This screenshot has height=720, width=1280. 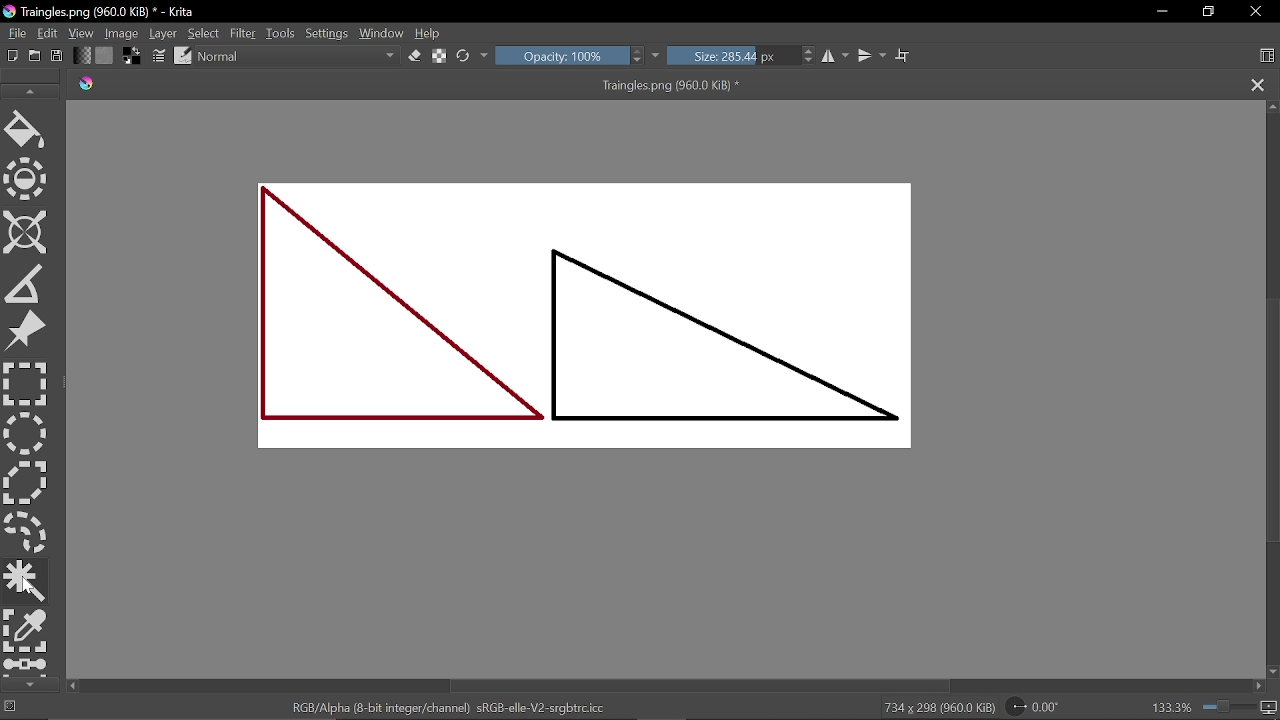 I want to click on Move up, so click(x=1272, y=108).